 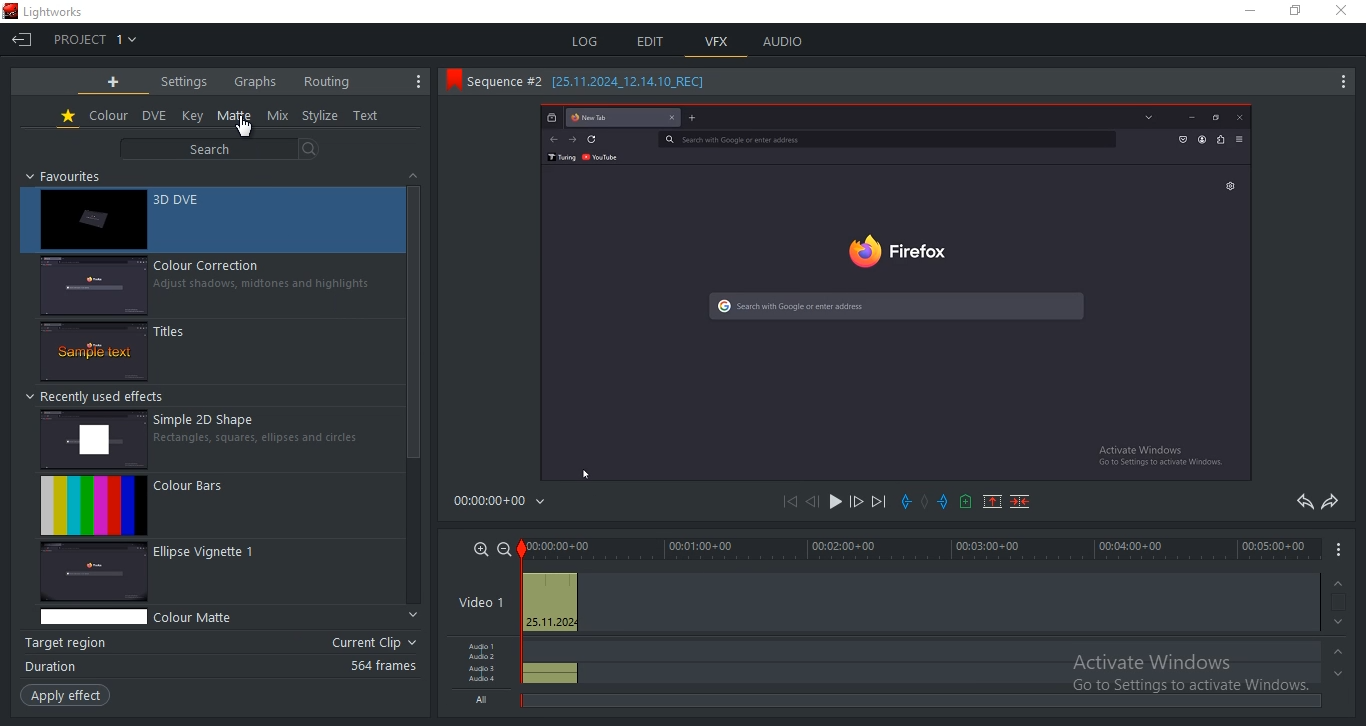 I want to click on audio, so click(x=483, y=673).